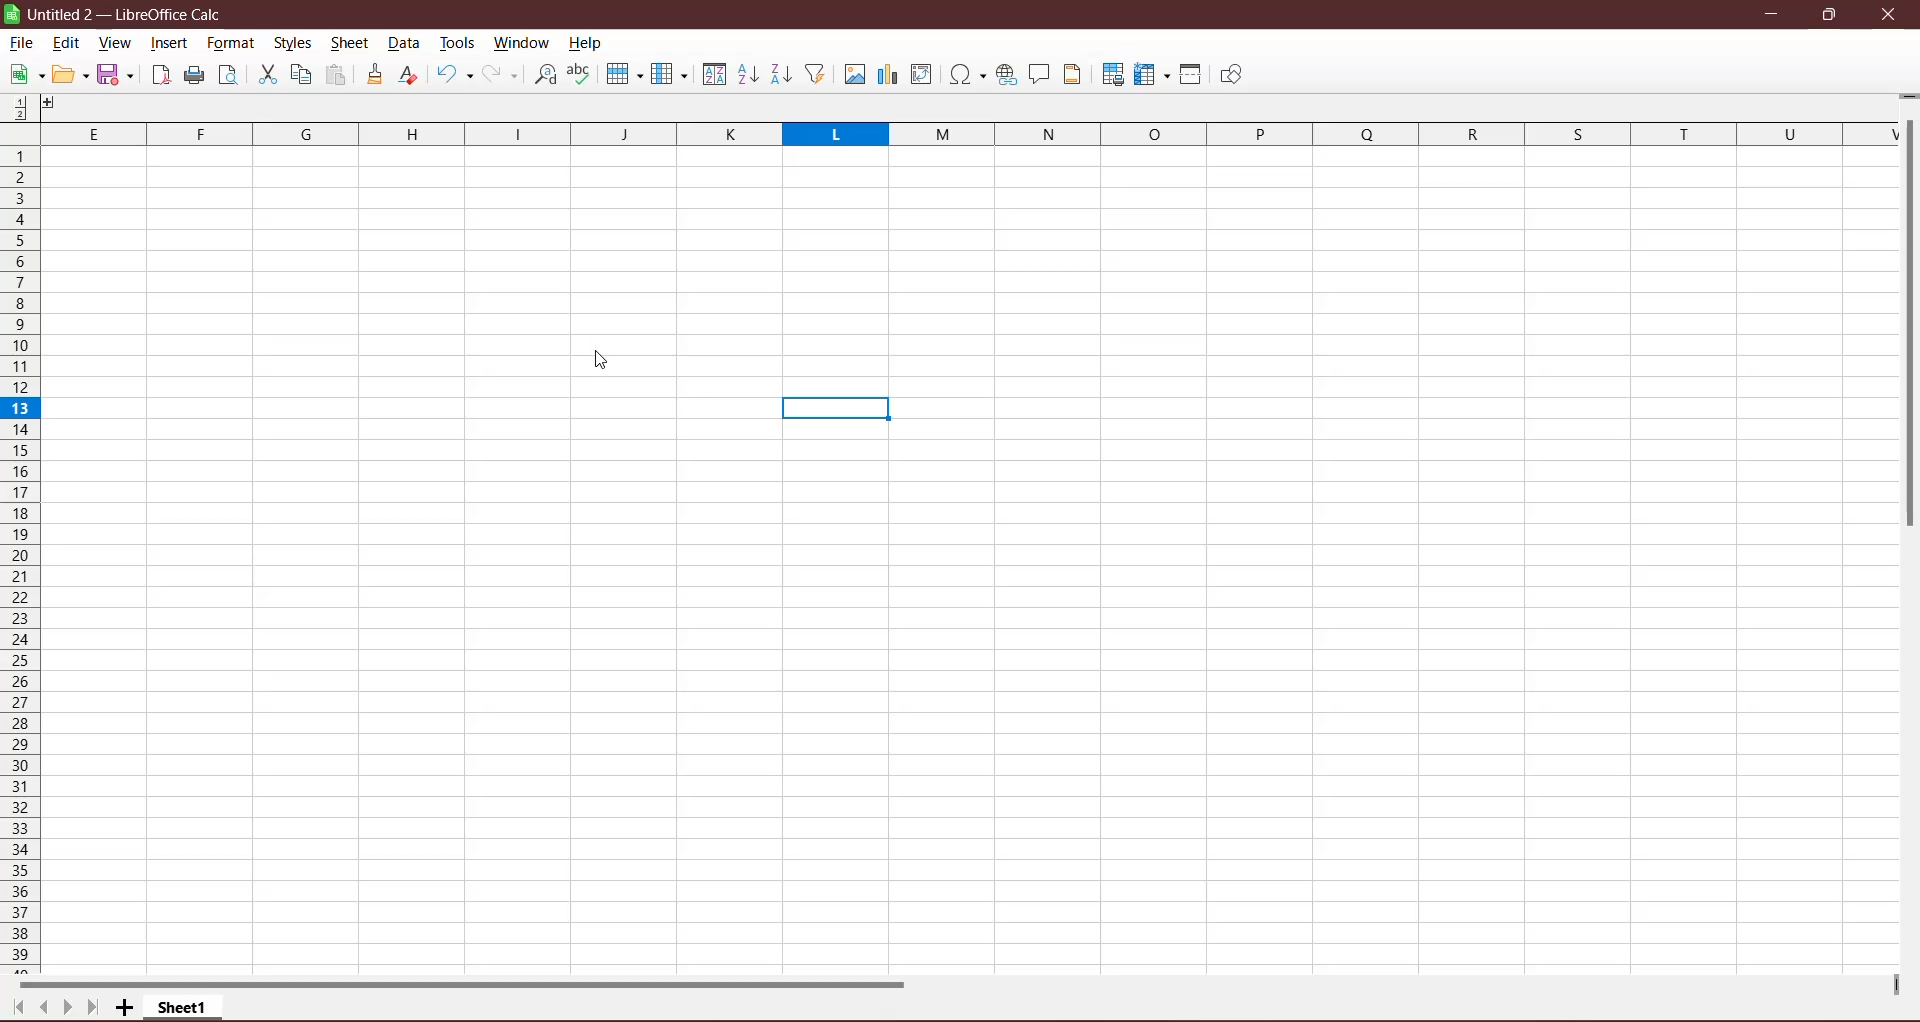  Describe the element at coordinates (376, 74) in the screenshot. I see `Clone Formatting` at that location.